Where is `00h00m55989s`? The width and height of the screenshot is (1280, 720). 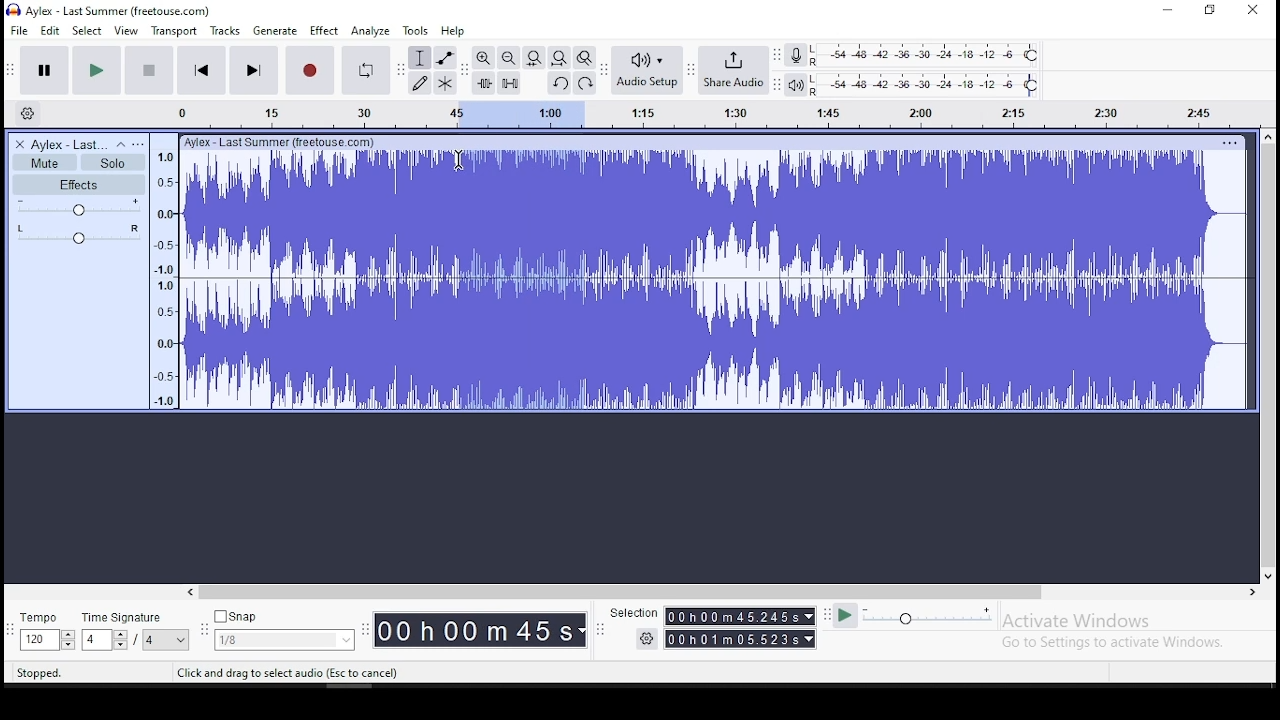 00h00m55989s is located at coordinates (741, 640).